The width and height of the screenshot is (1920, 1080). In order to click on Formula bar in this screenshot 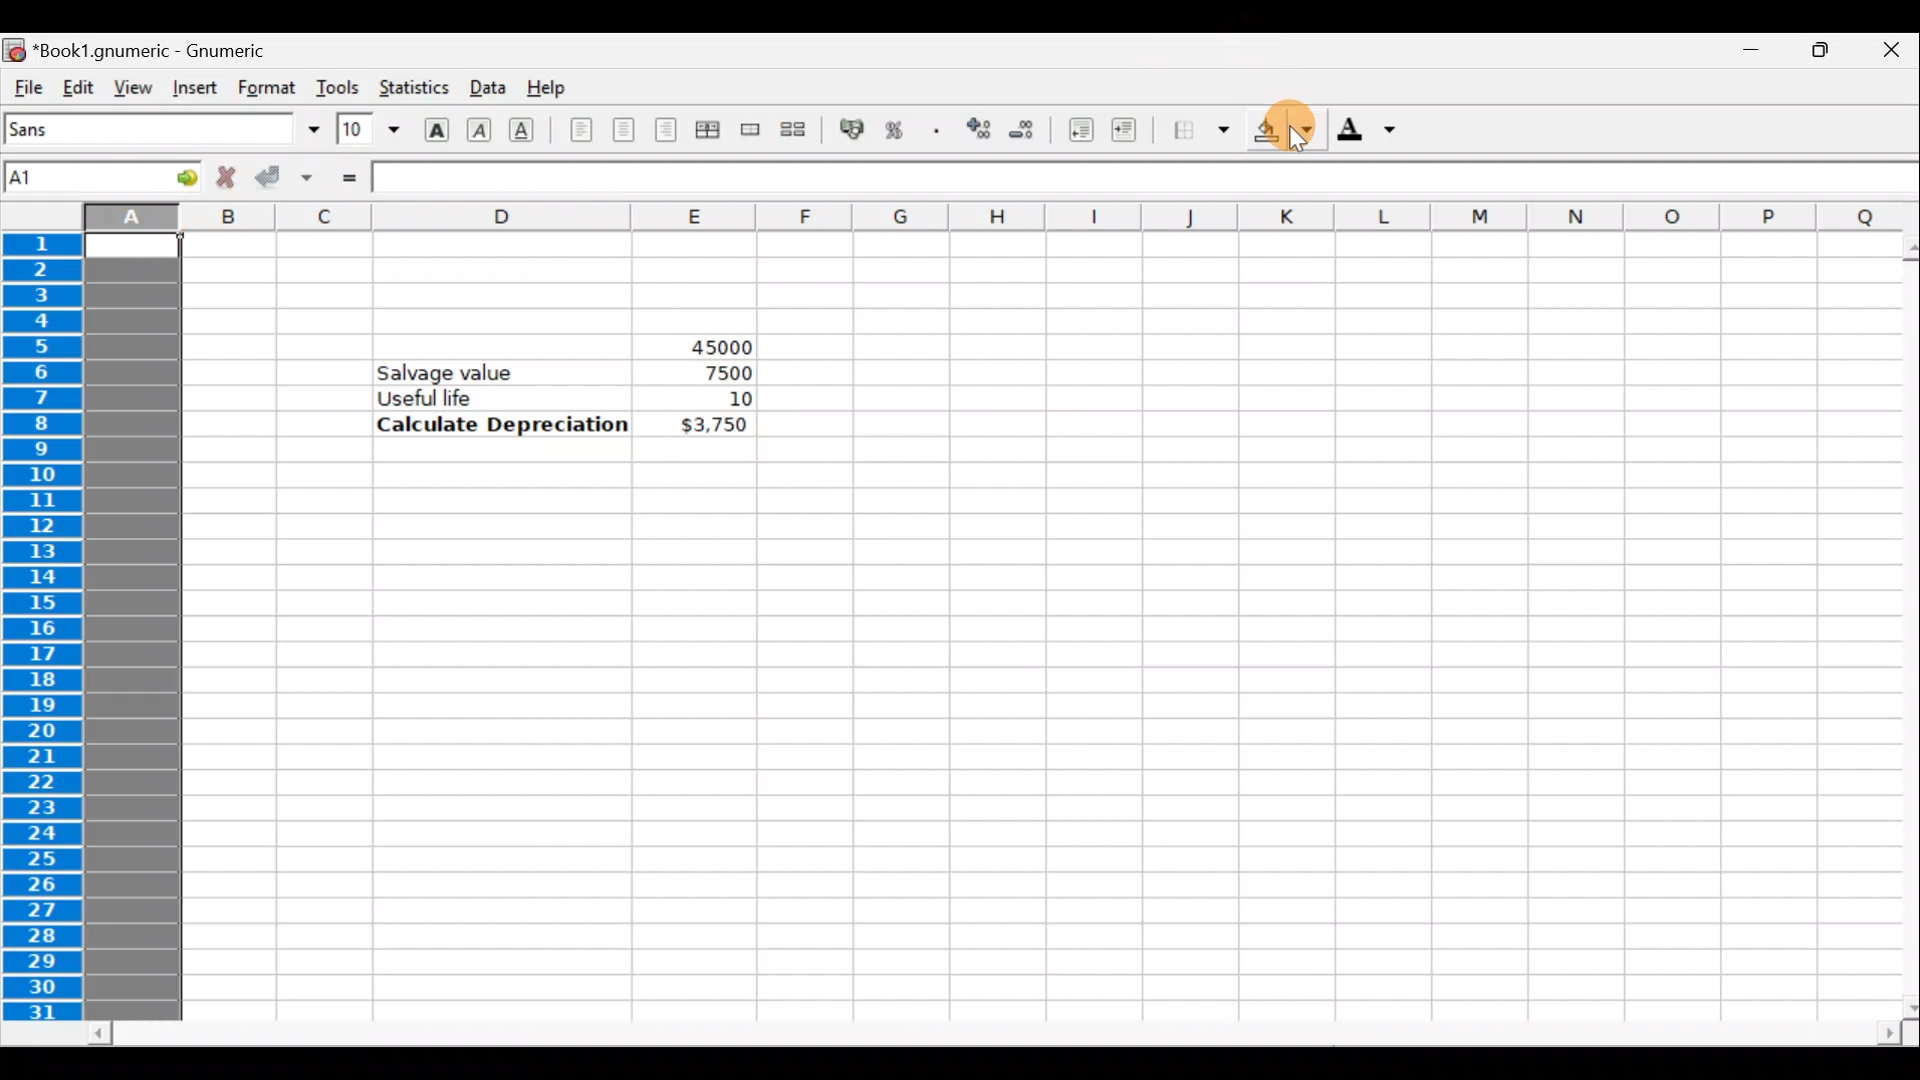, I will do `click(1120, 177)`.